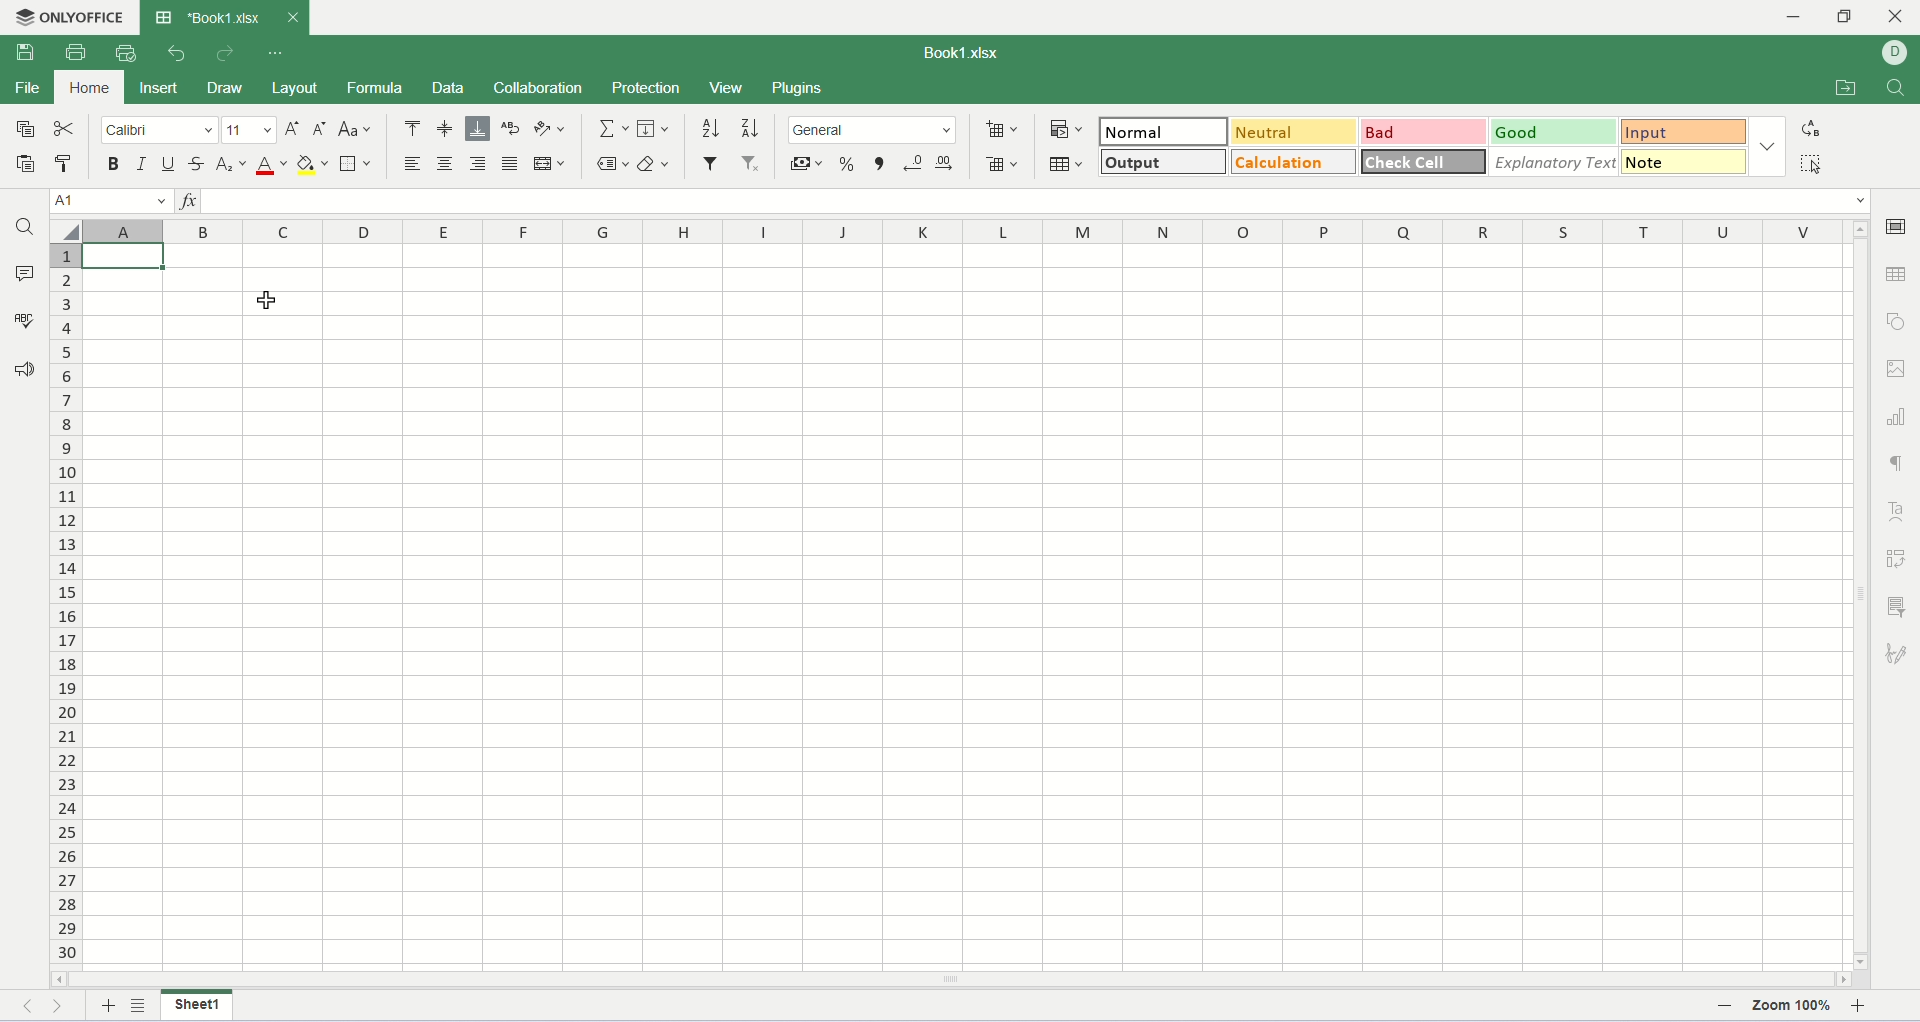 The height and width of the screenshot is (1022, 1920). Describe the element at coordinates (613, 166) in the screenshot. I see `named ranges` at that location.